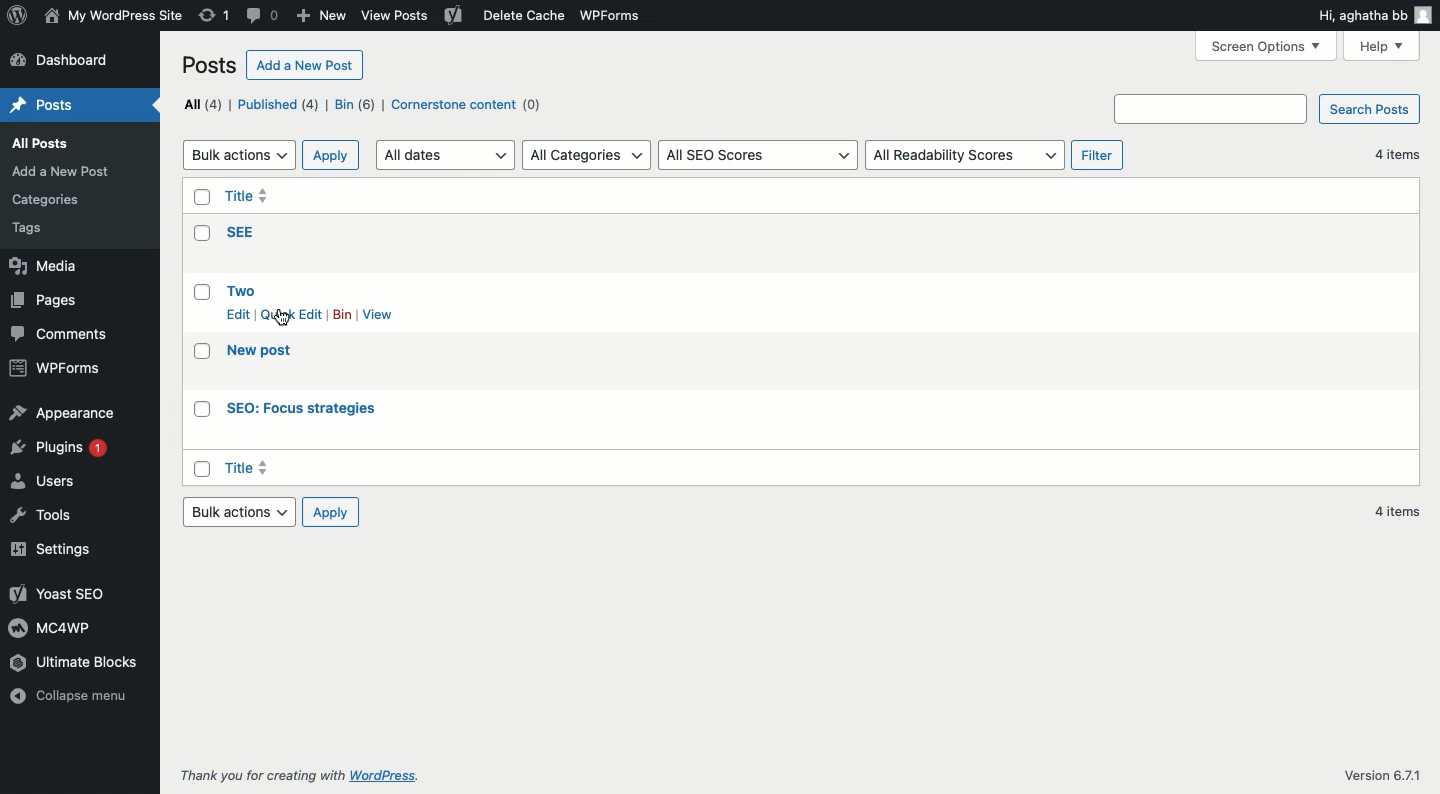 Image resolution: width=1440 pixels, height=794 pixels. I want to click on Thank you for creating with WordPress, so click(297, 775).